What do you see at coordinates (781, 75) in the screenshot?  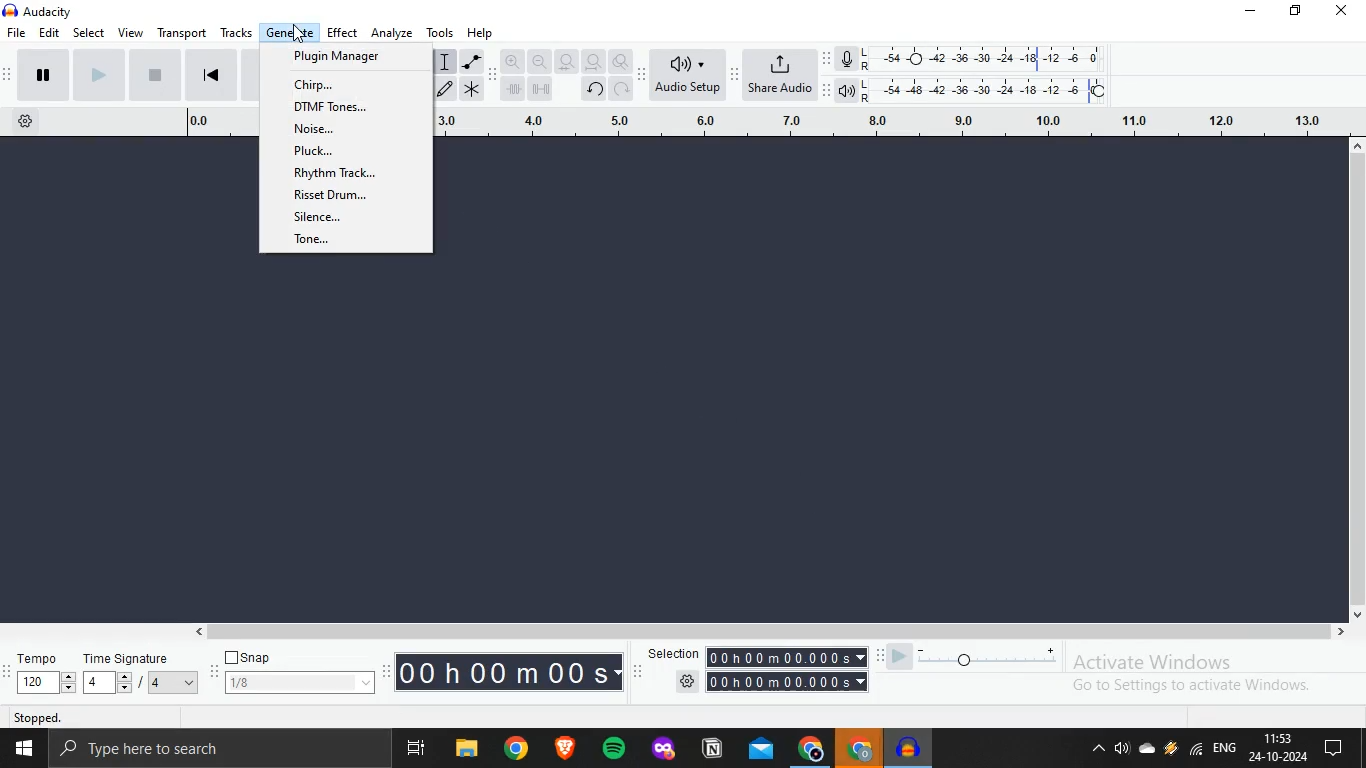 I see `Share Audio` at bounding box center [781, 75].